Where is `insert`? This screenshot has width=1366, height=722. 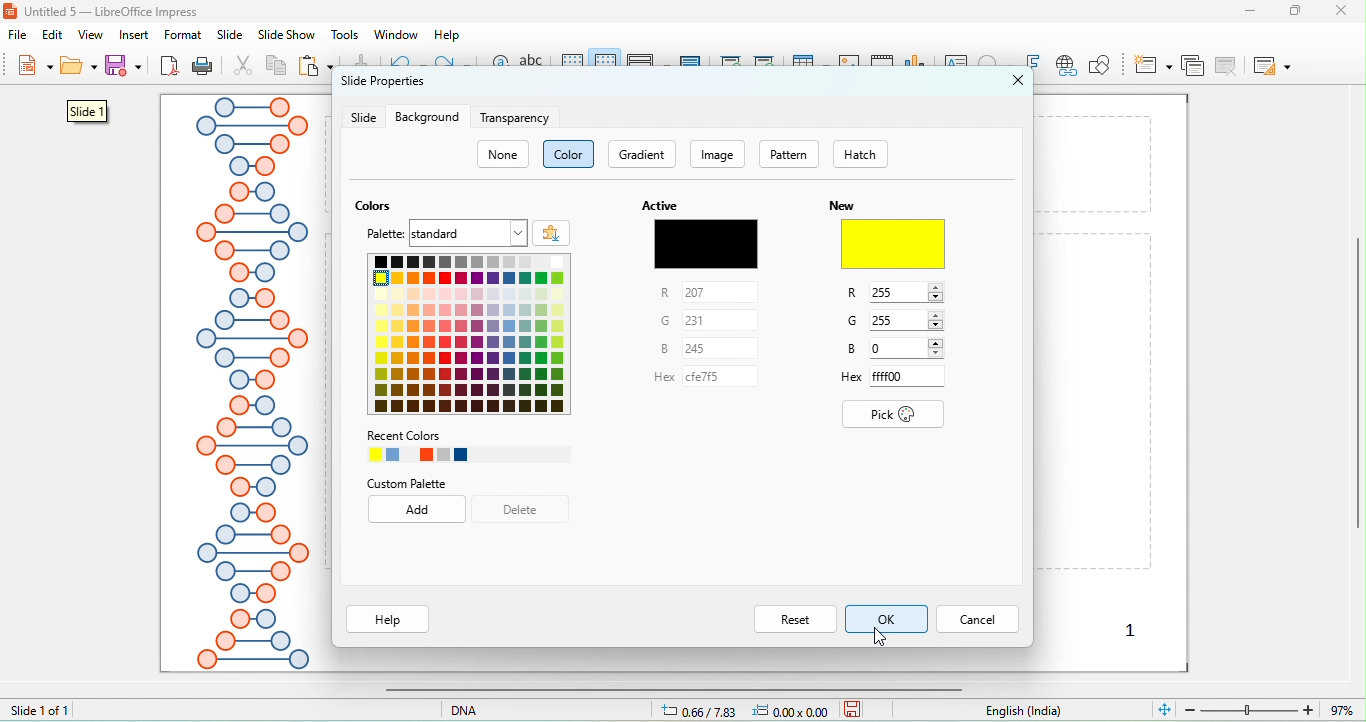 insert is located at coordinates (135, 35).